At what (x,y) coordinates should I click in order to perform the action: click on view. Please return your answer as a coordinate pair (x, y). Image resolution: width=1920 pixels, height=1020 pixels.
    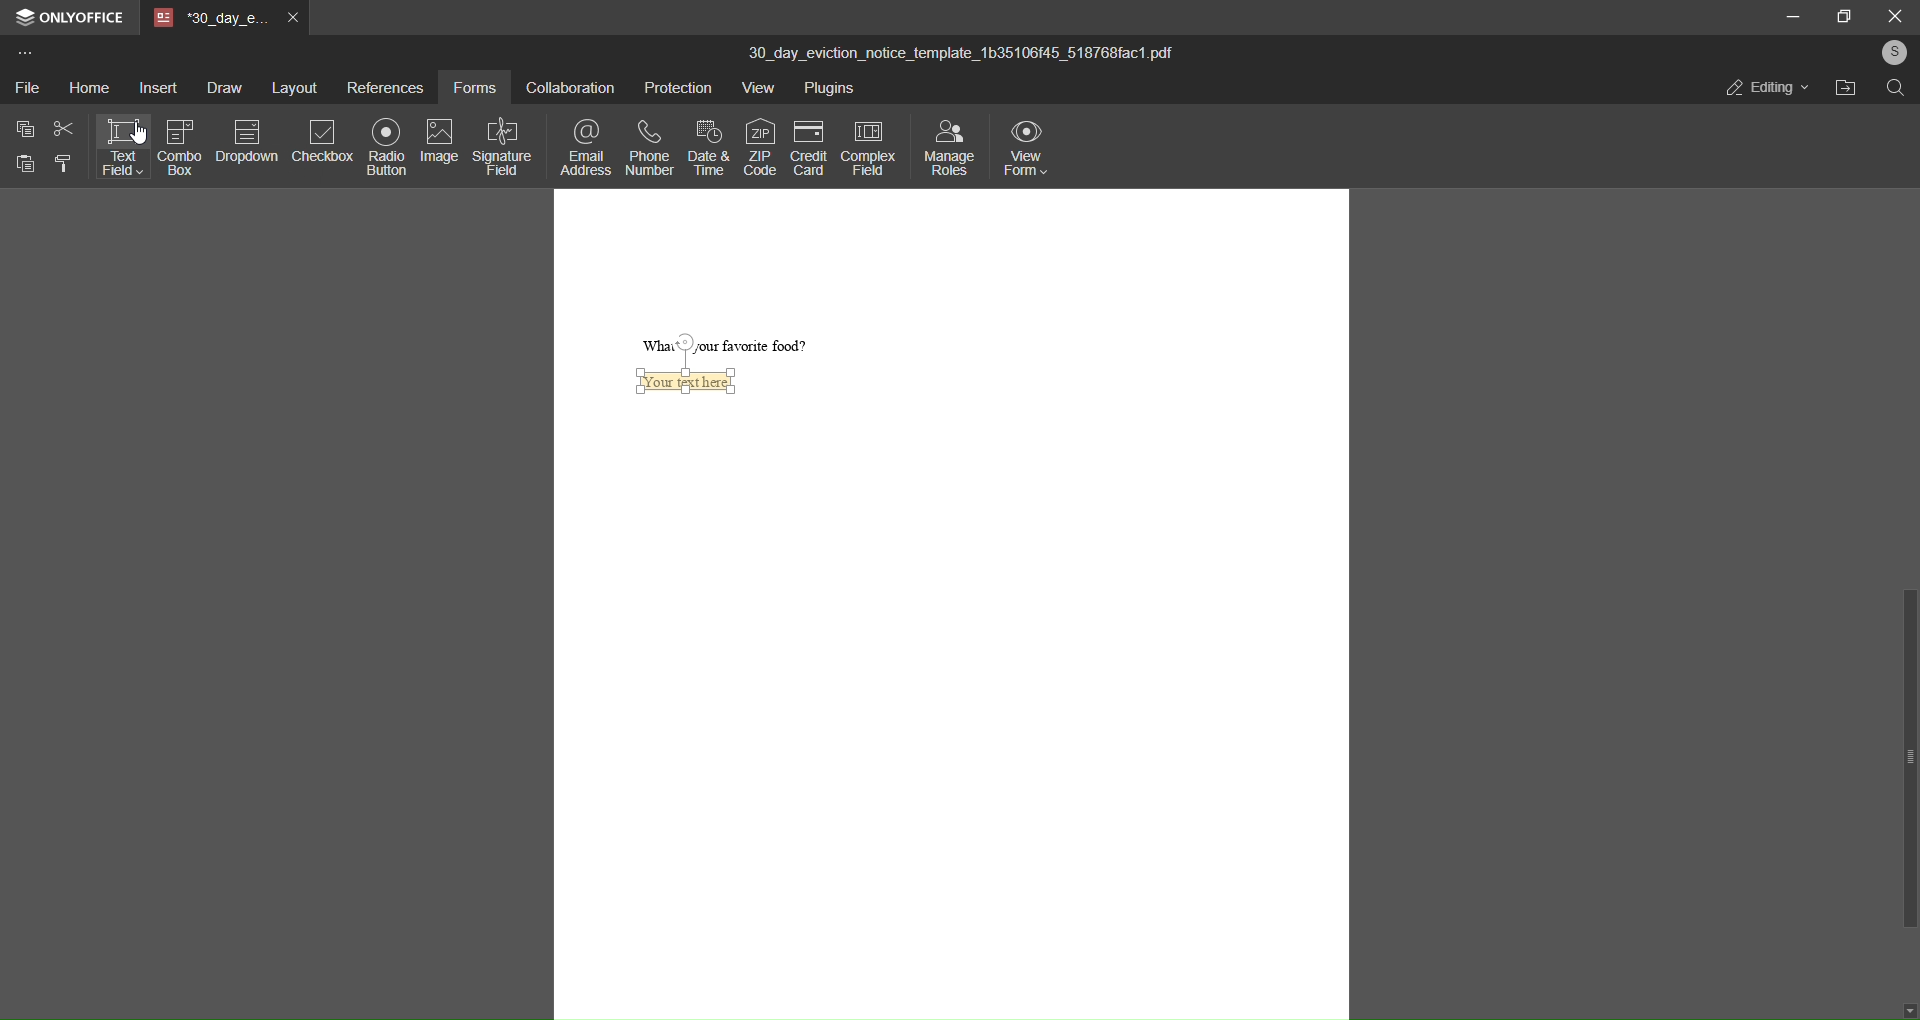
    Looking at the image, I should click on (756, 89).